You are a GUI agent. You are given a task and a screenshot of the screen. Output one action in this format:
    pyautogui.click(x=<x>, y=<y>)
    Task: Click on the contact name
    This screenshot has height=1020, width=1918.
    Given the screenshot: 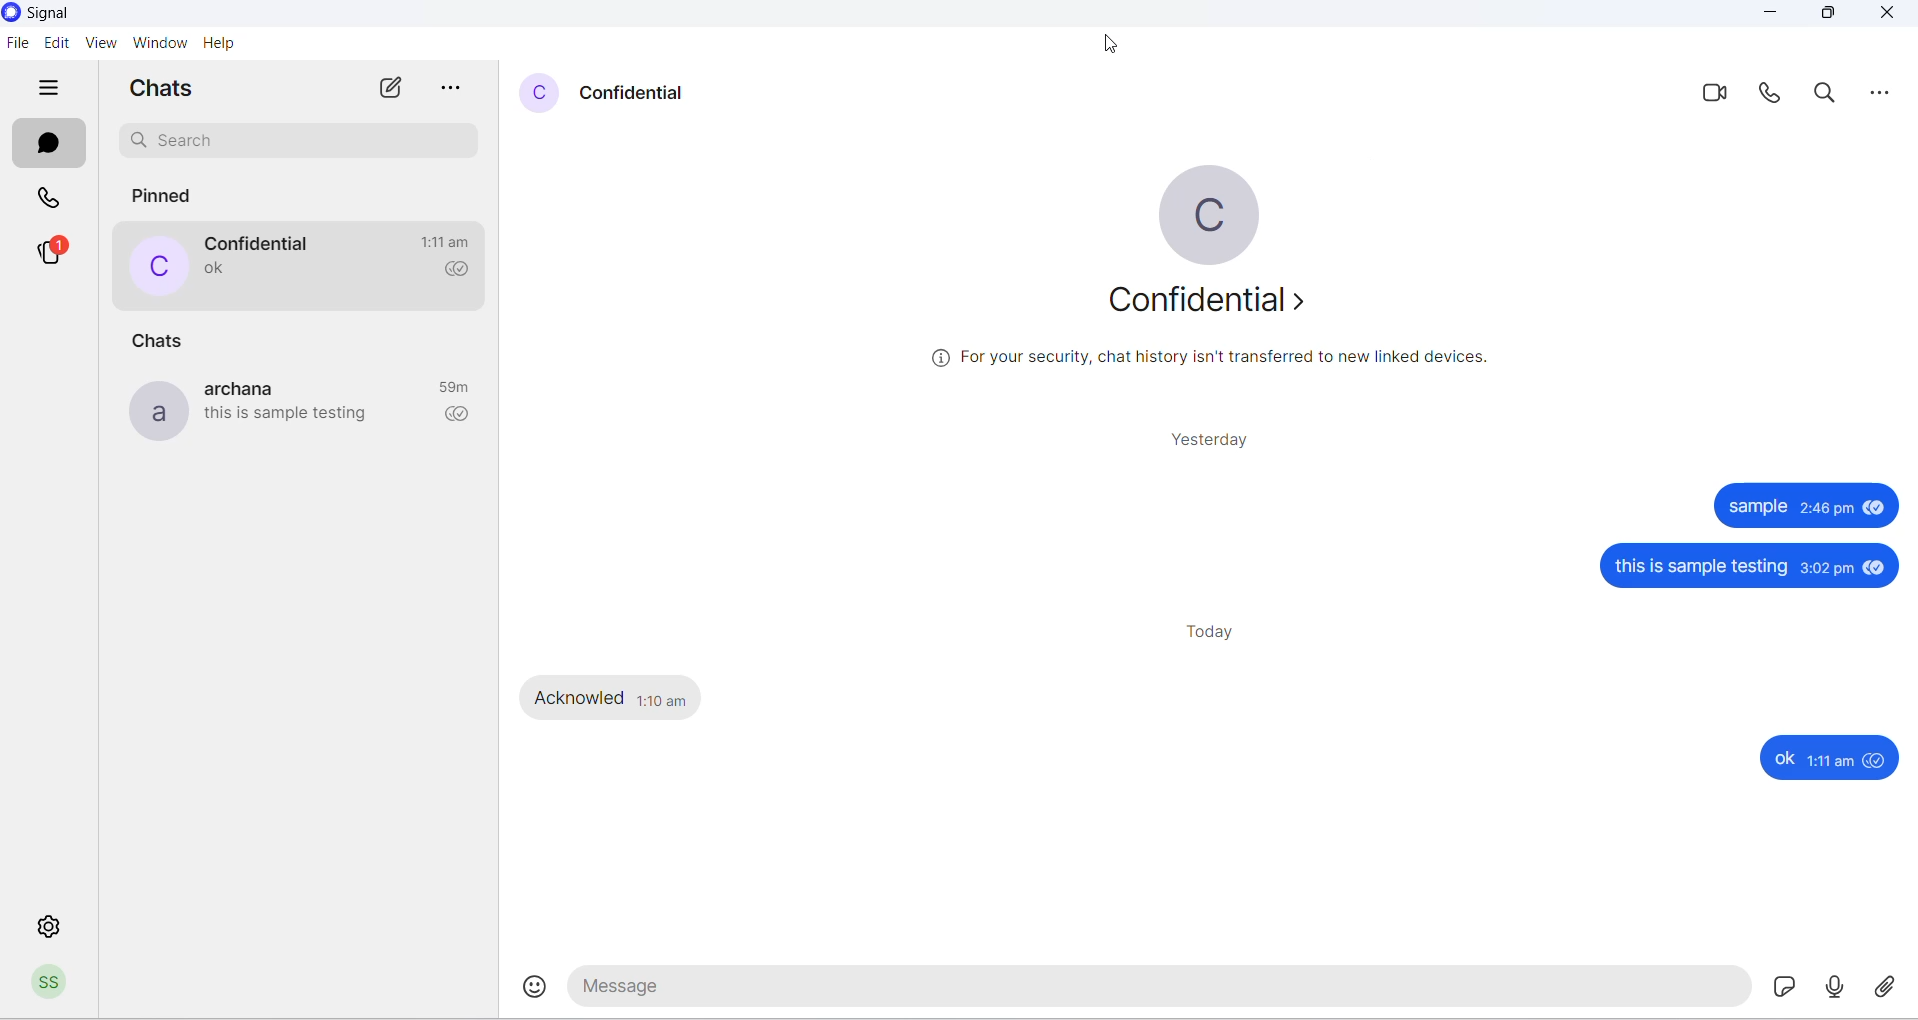 What is the action you would take?
    pyautogui.click(x=267, y=241)
    